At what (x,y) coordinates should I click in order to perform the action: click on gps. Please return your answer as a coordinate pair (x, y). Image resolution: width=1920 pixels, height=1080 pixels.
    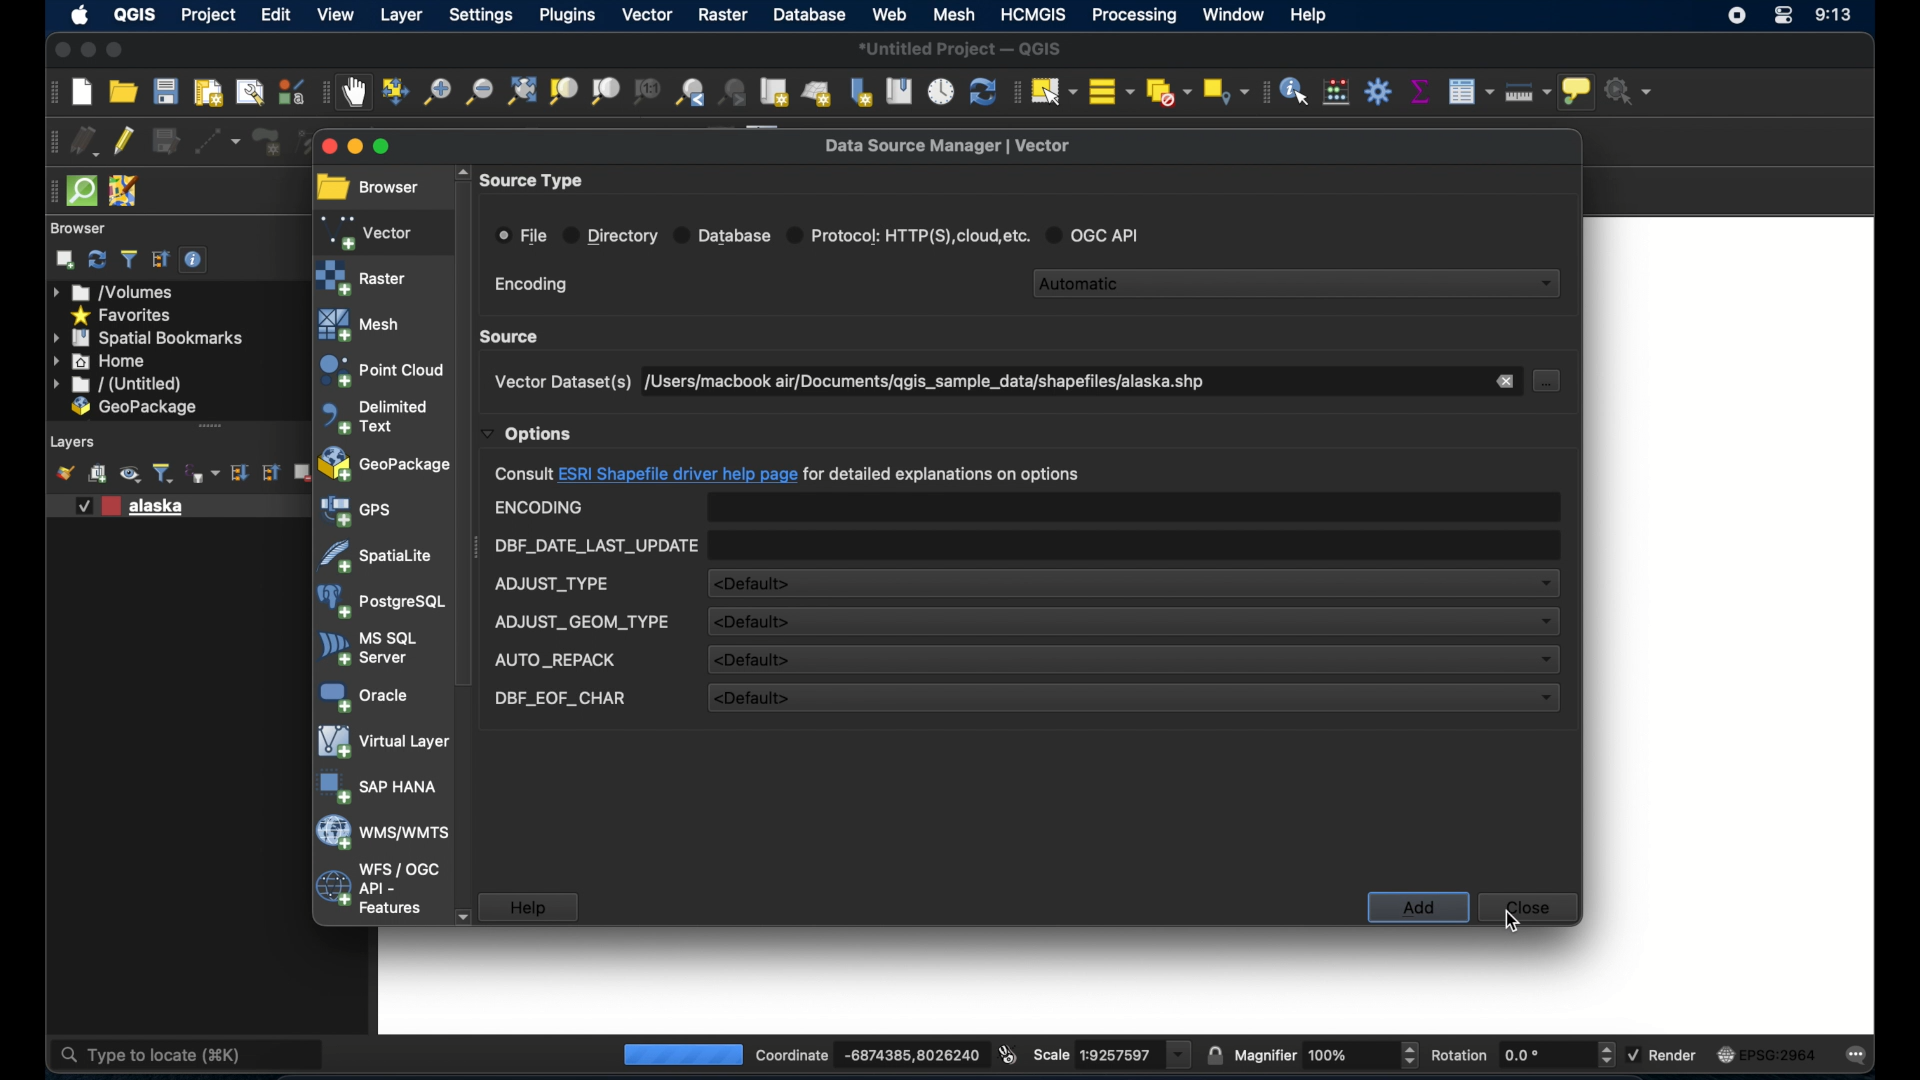
    Looking at the image, I should click on (357, 511).